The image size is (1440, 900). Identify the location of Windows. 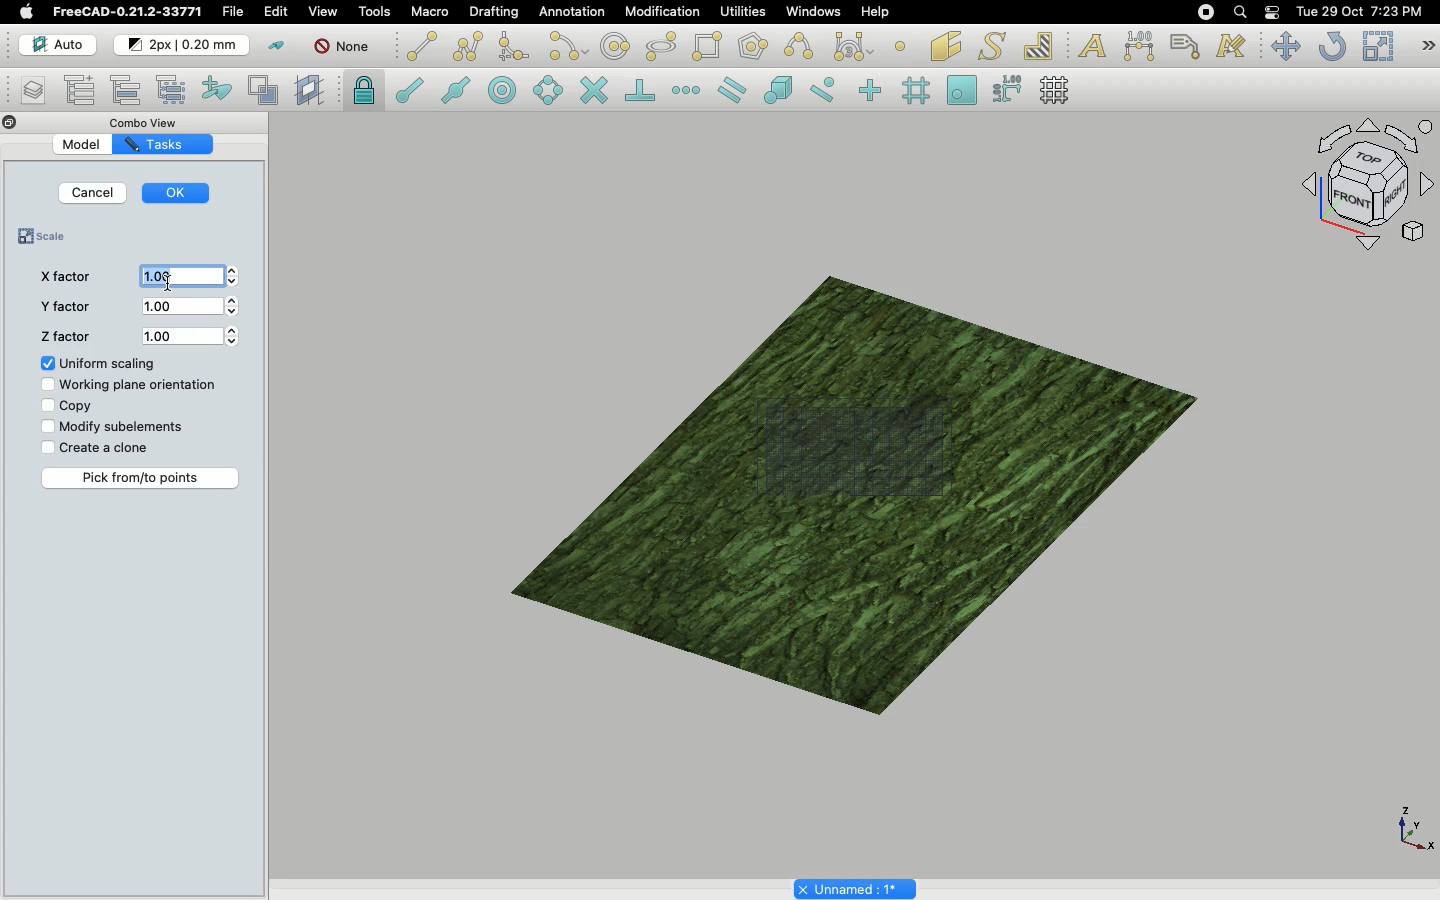
(811, 12).